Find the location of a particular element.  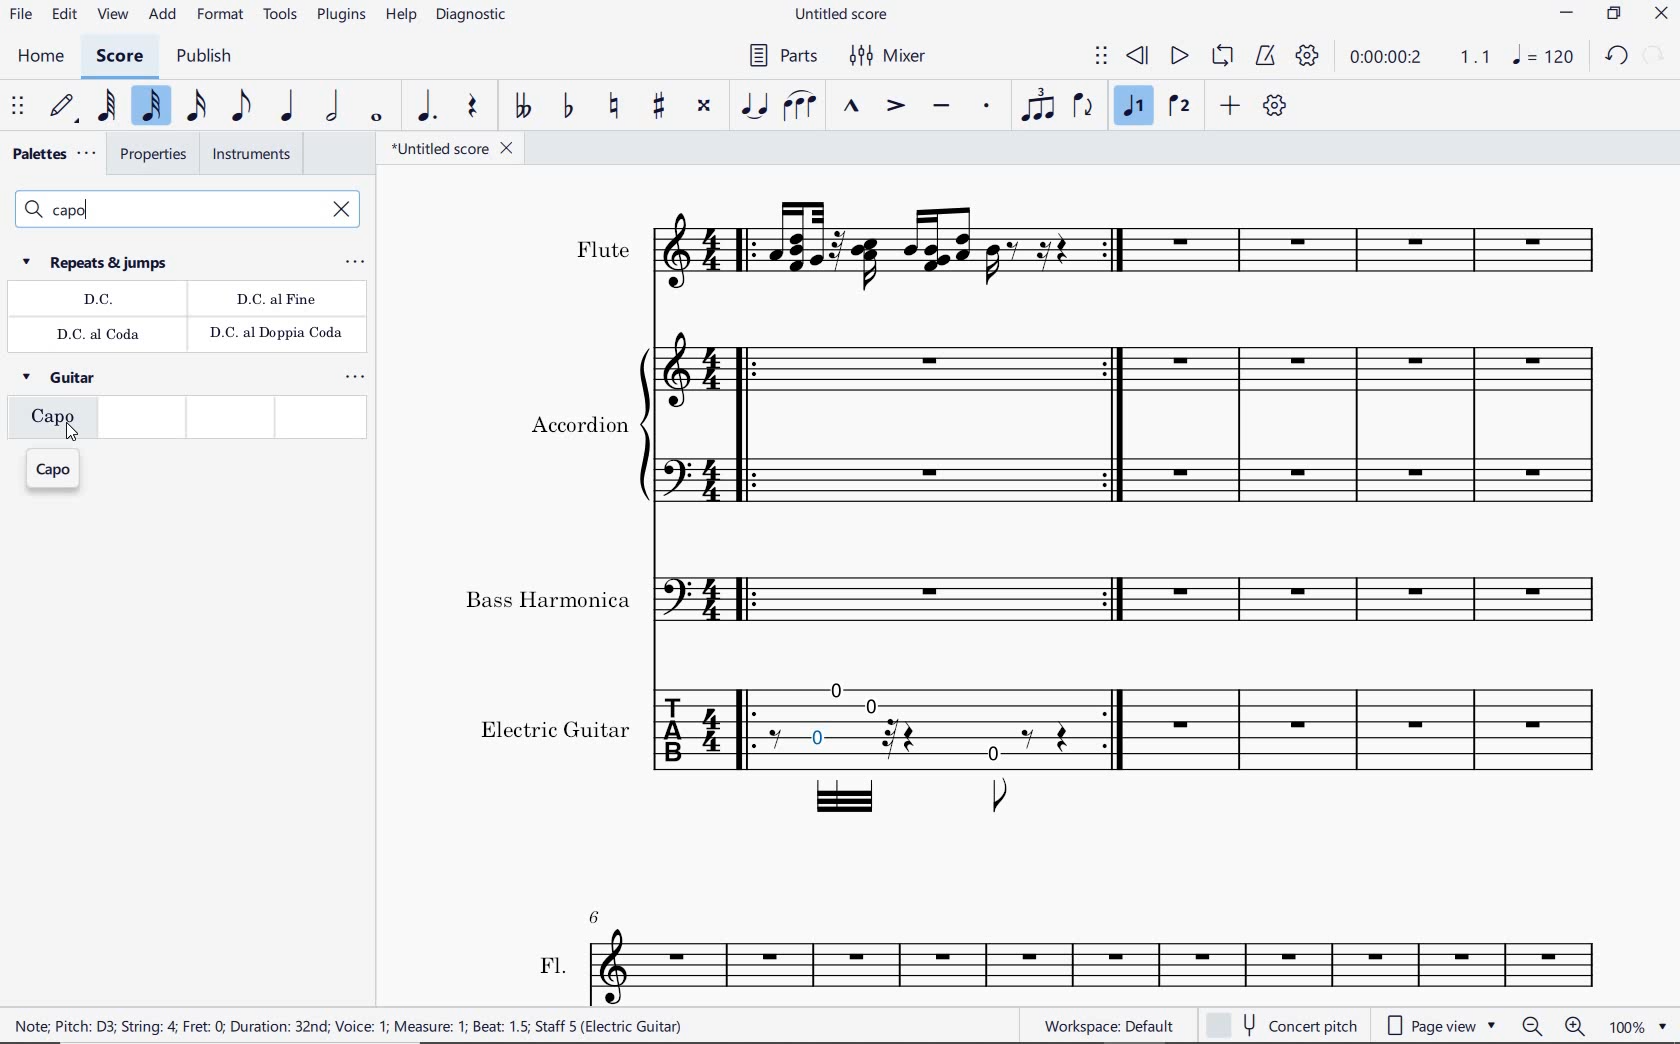

score is located at coordinates (120, 57).